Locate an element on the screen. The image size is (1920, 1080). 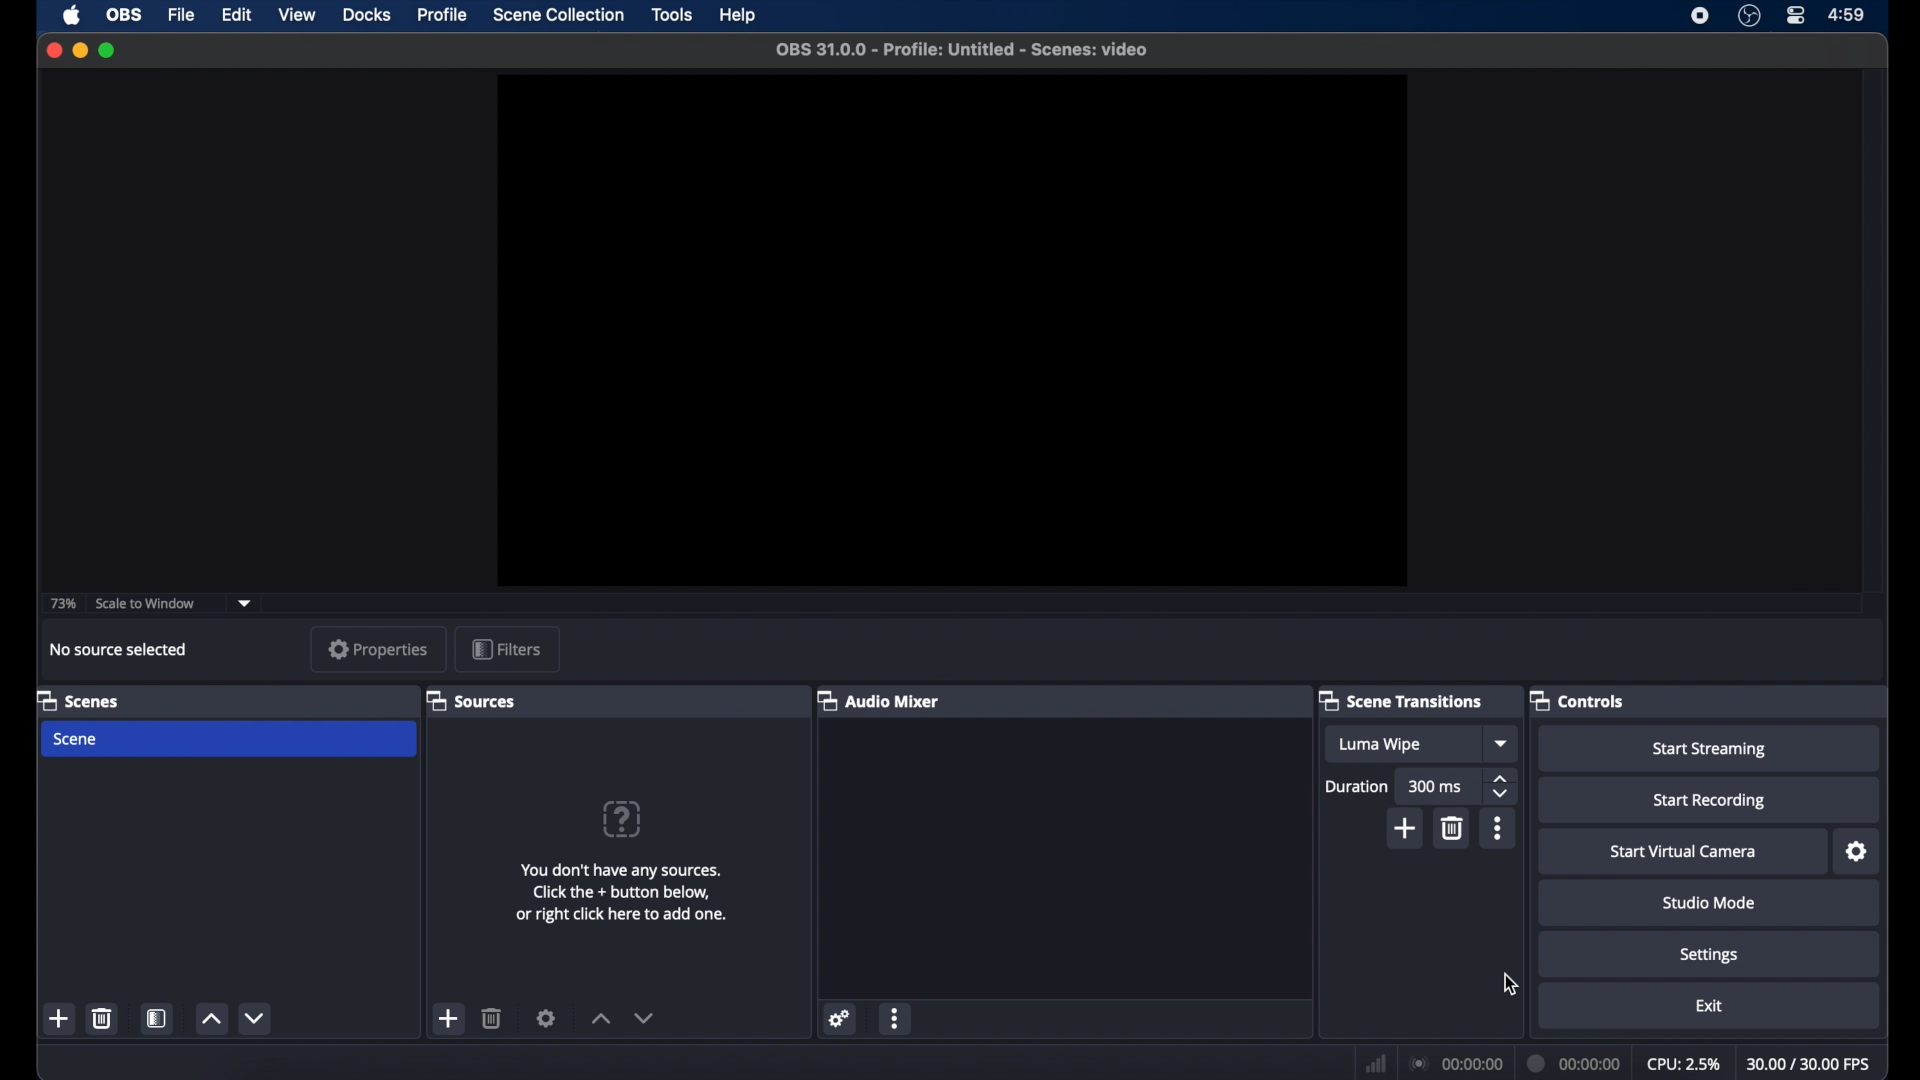
settings is located at coordinates (1709, 955).